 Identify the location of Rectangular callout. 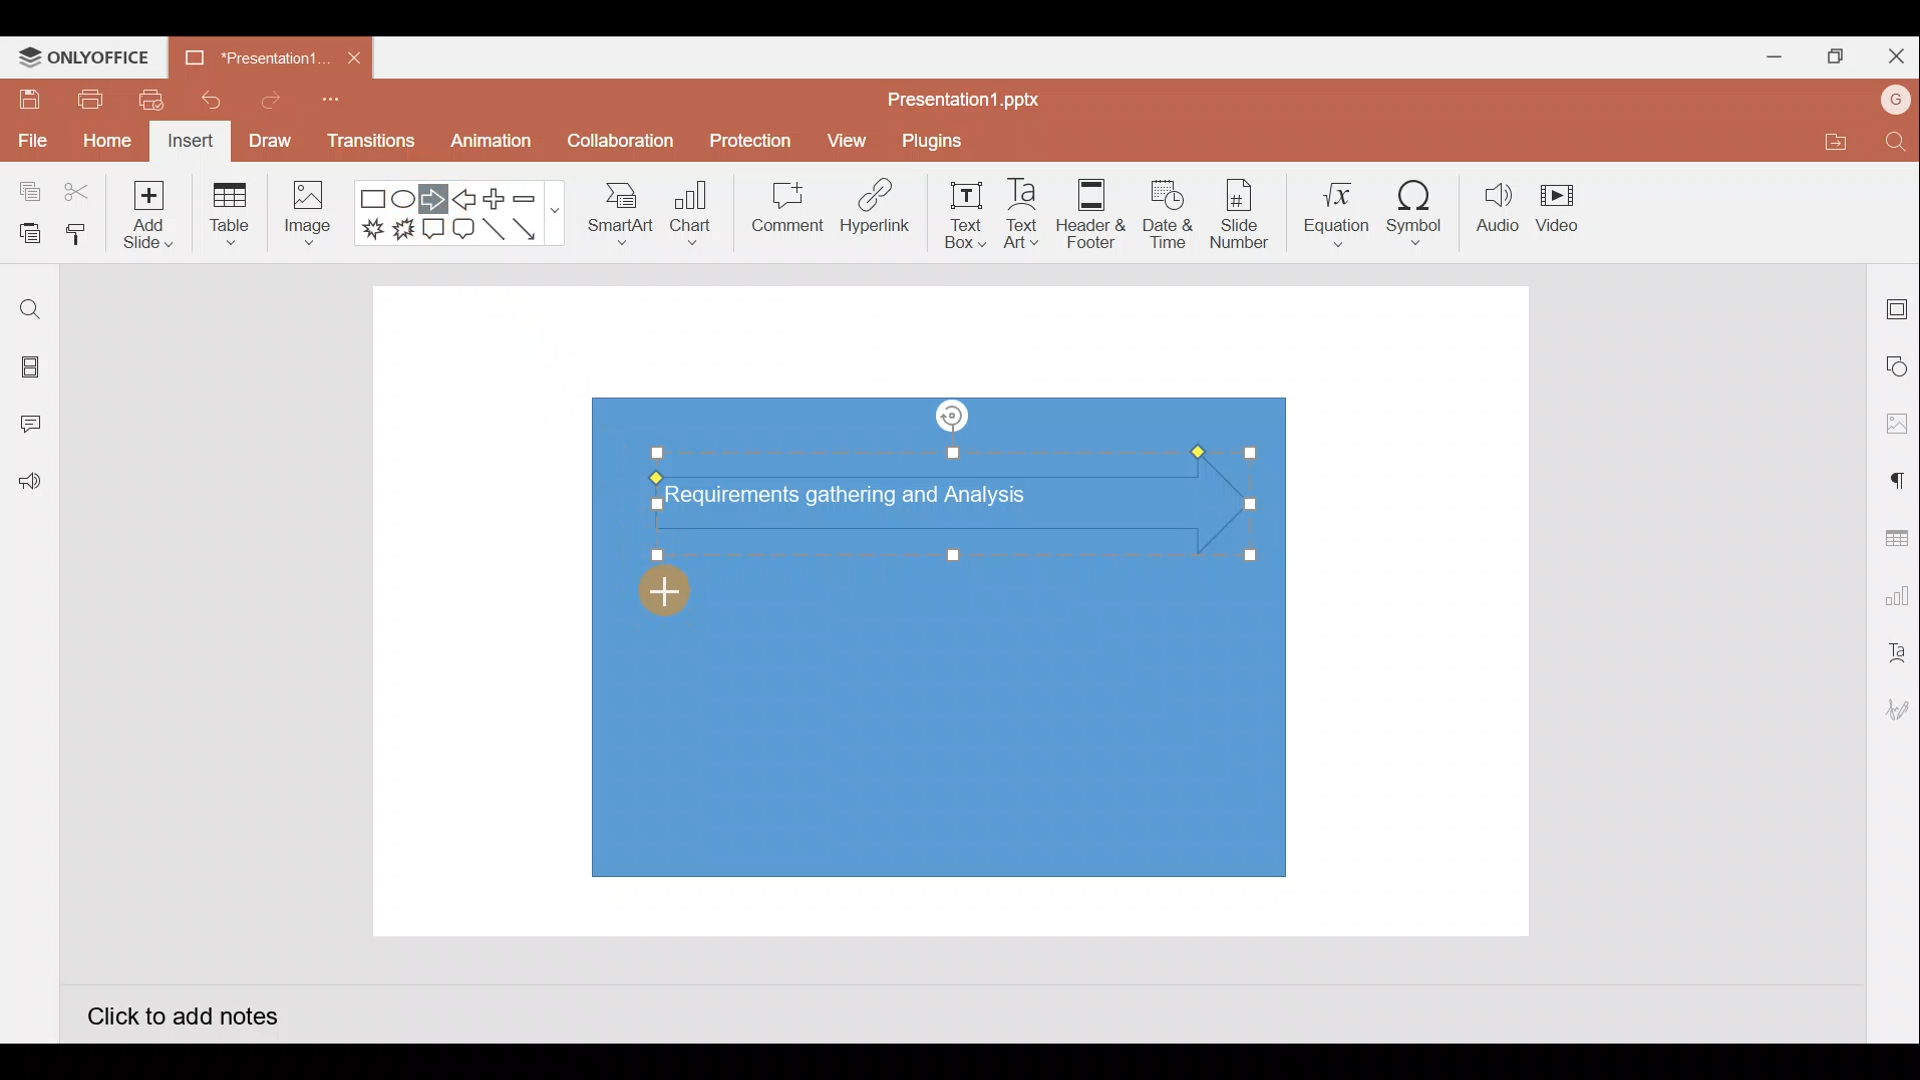
(434, 230).